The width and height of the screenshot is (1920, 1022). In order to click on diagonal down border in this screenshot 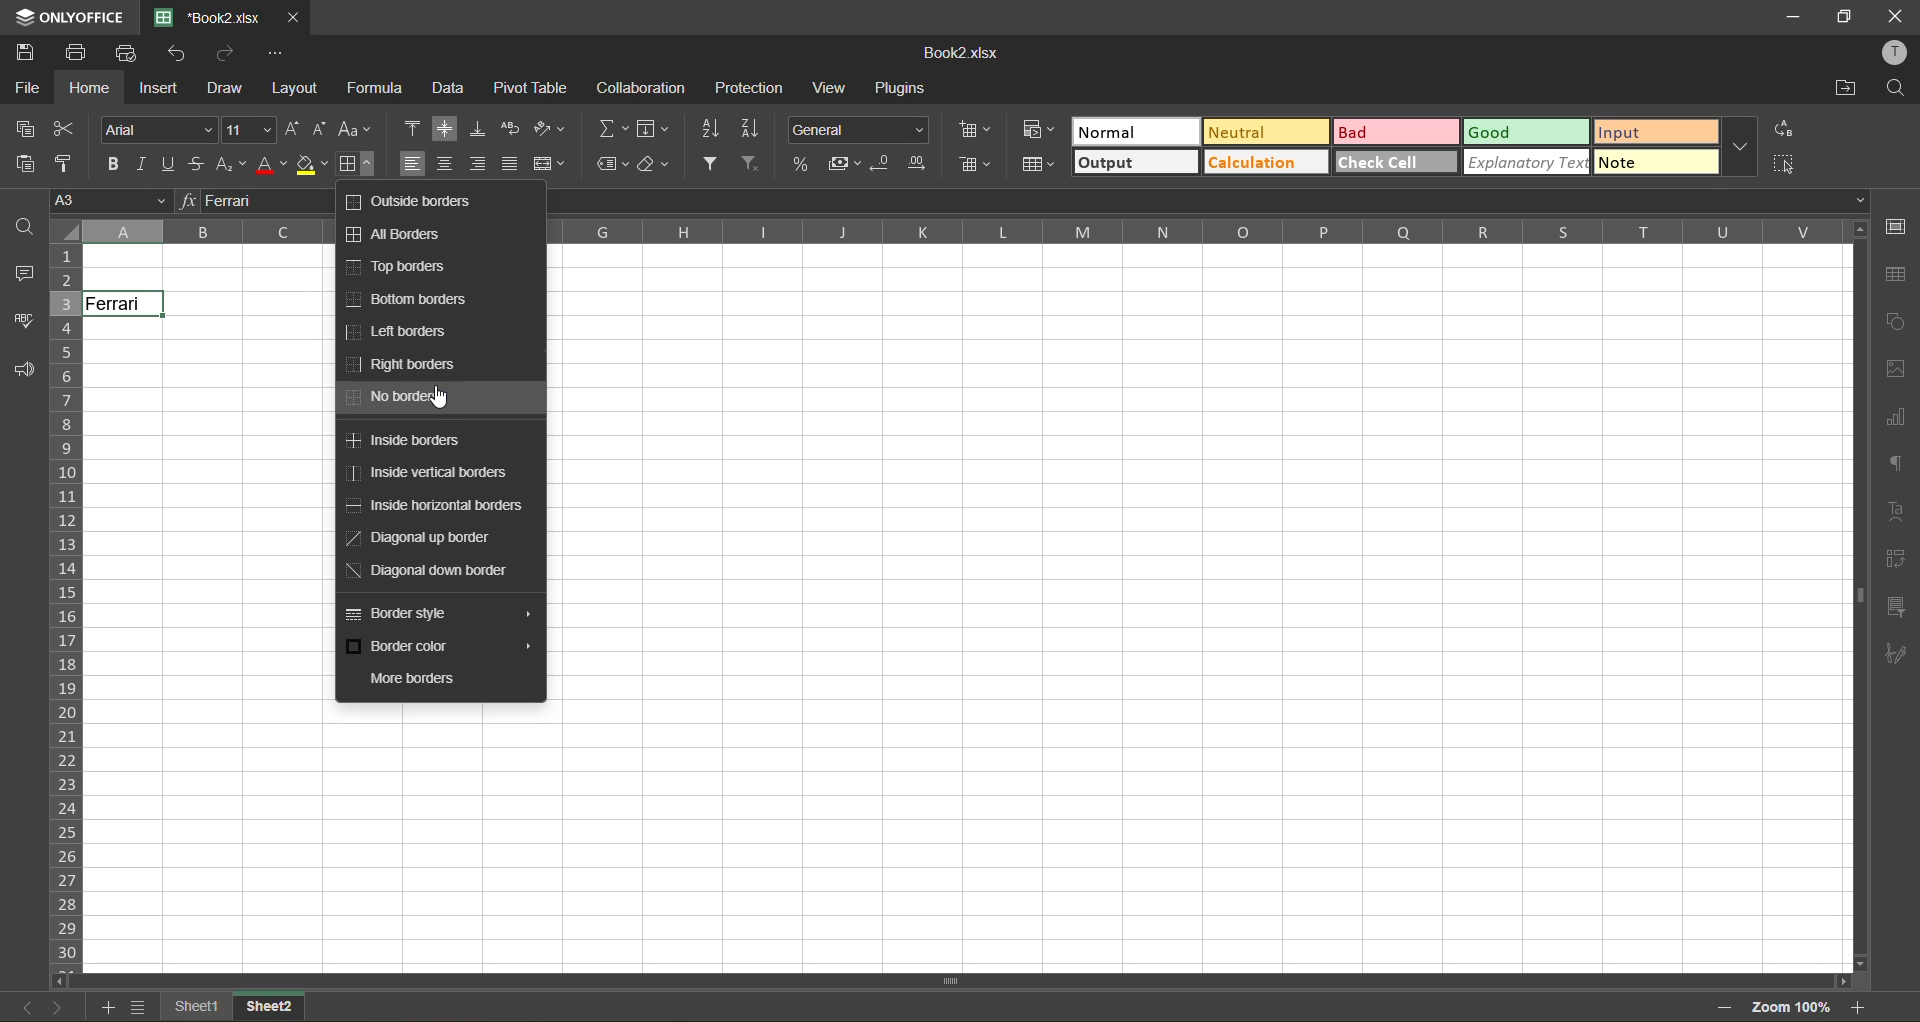, I will do `click(434, 570)`.